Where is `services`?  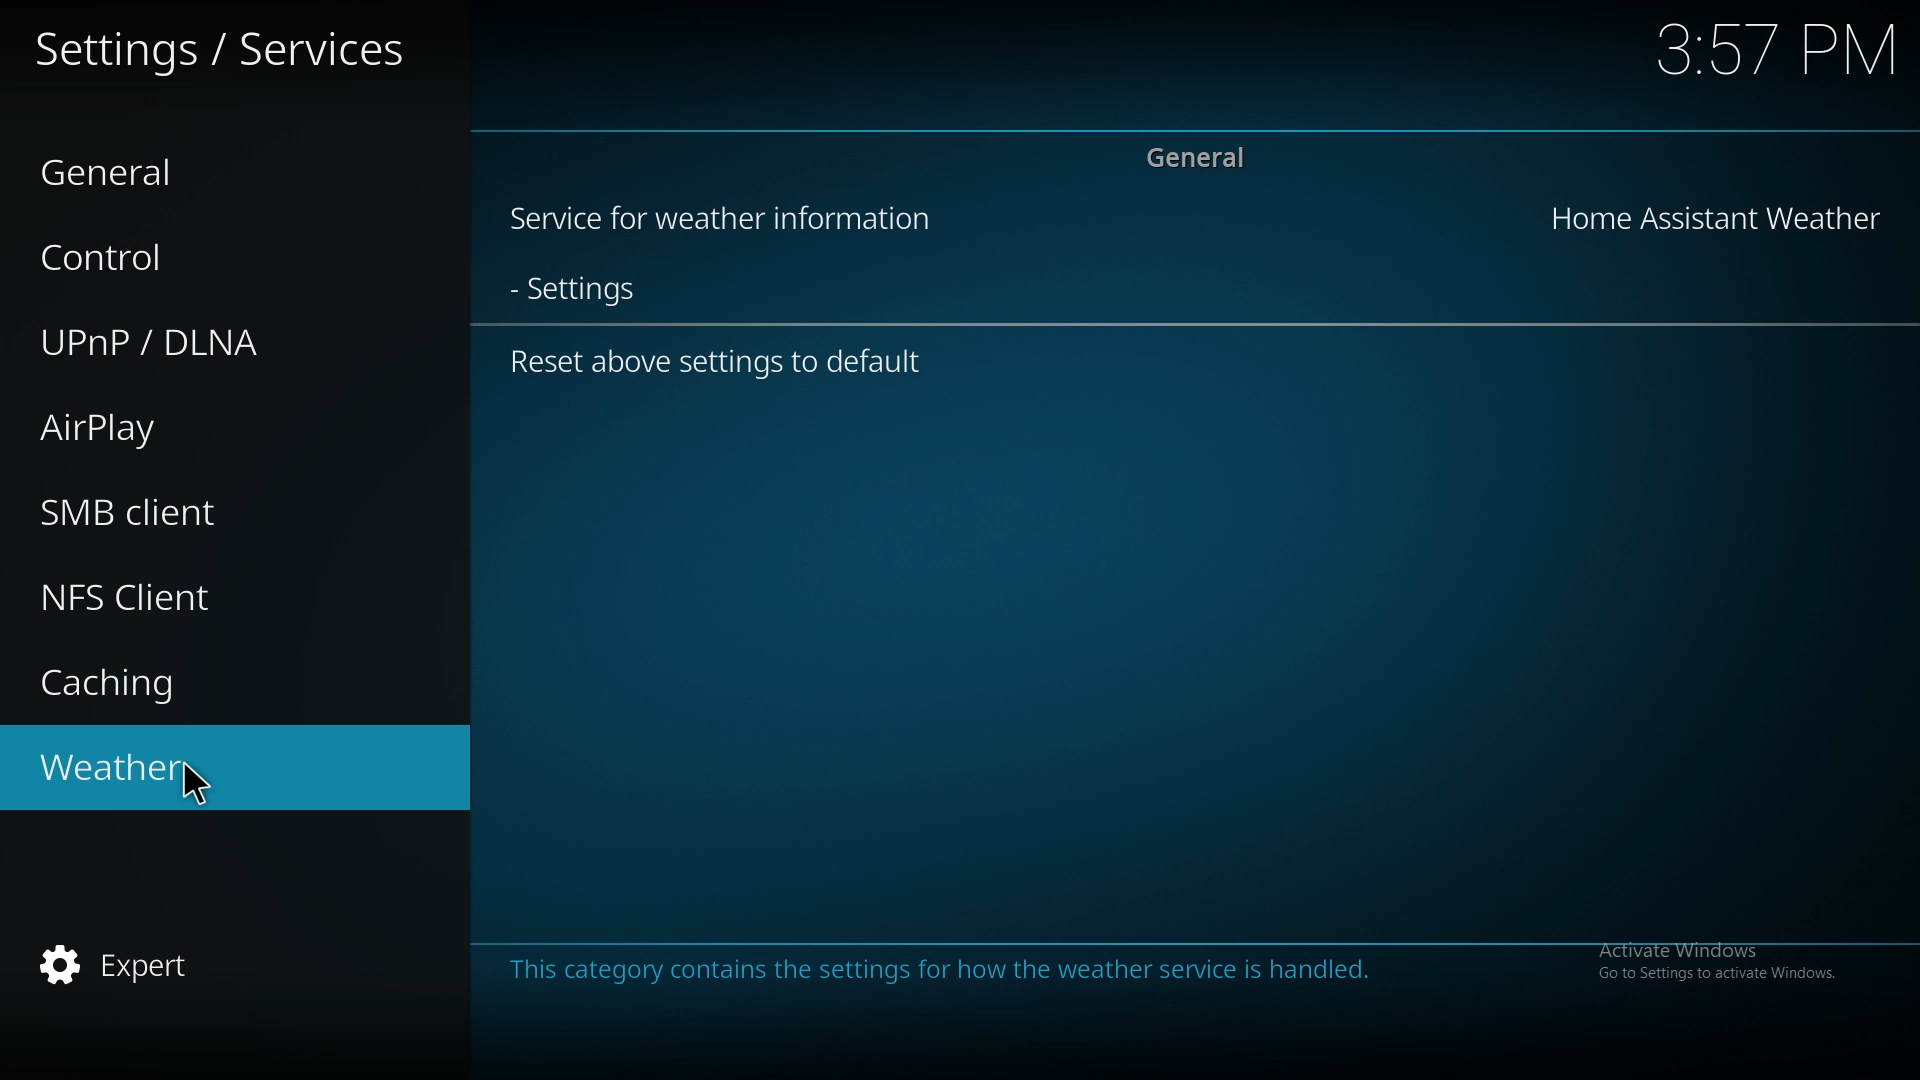
services is located at coordinates (224, 46).